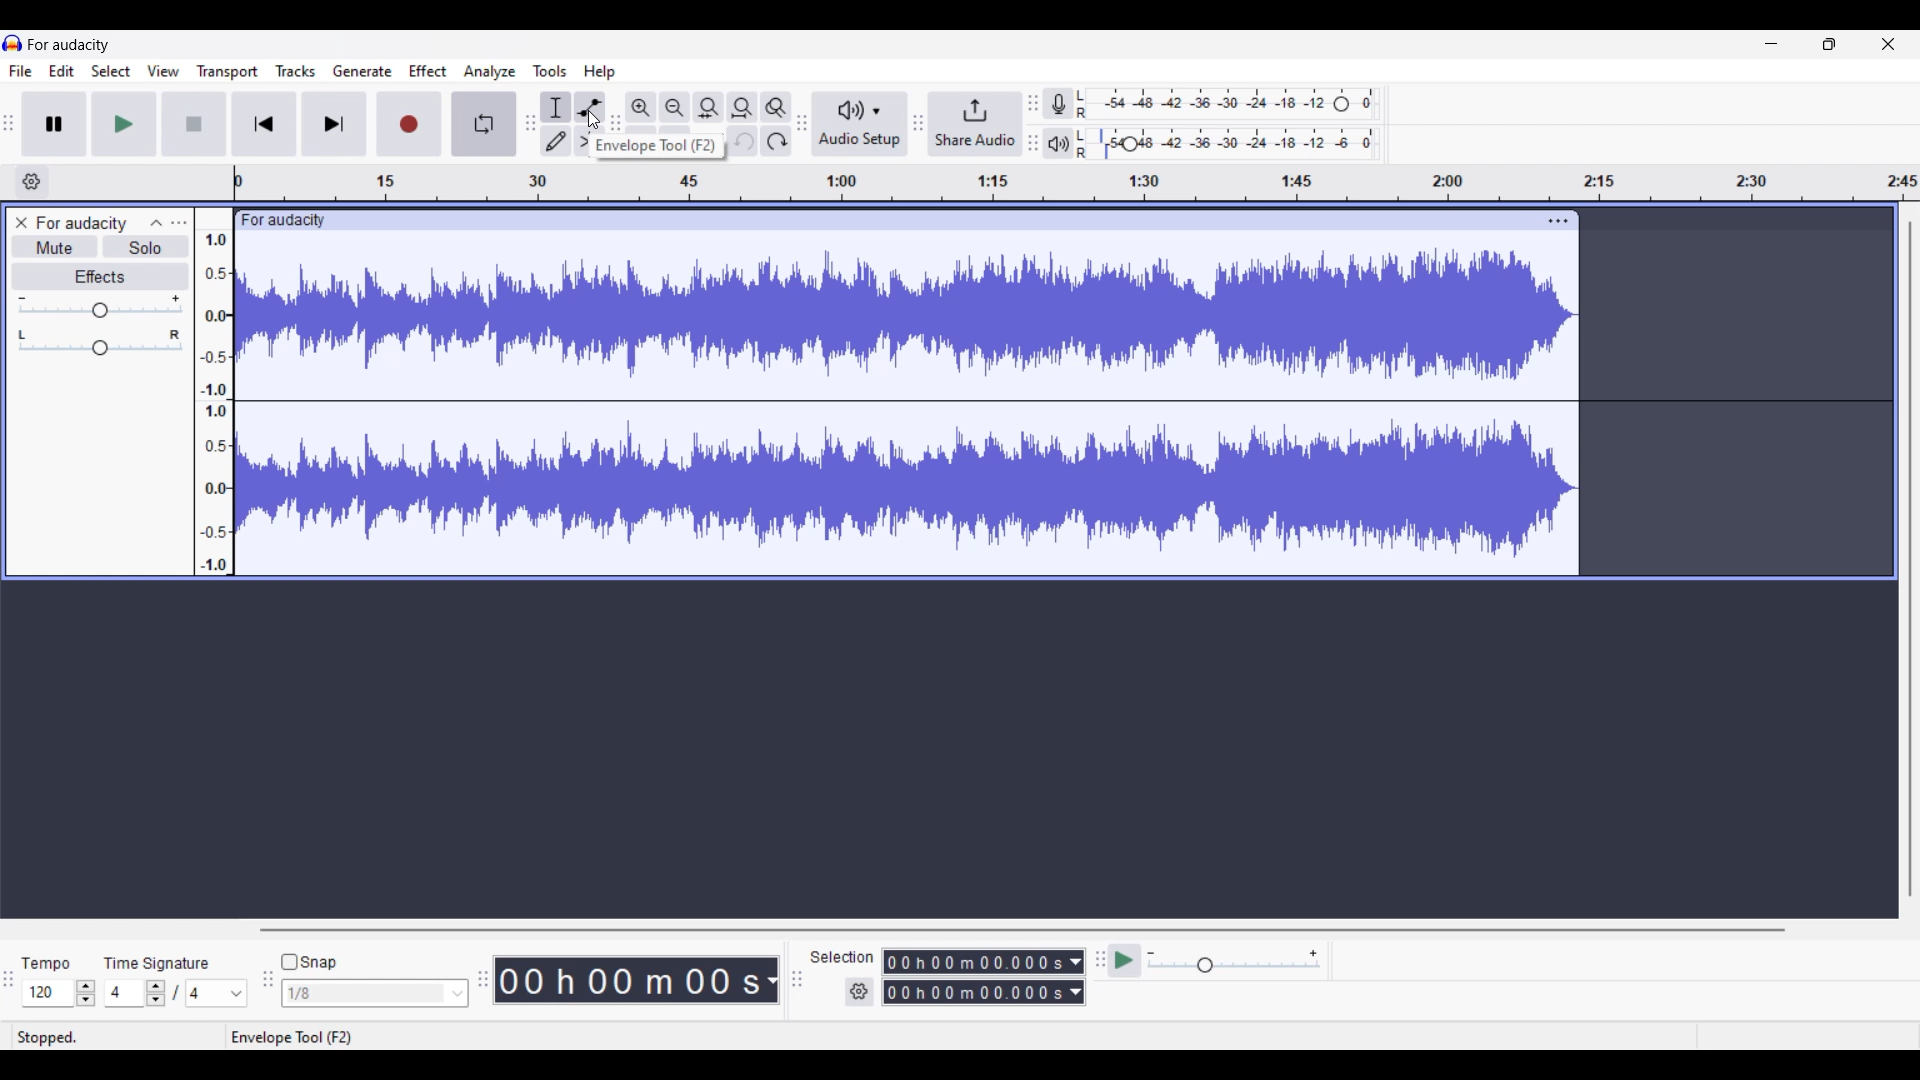 The image size is (1920, 1080). I want to click on Record meter, so click(1058, 103).